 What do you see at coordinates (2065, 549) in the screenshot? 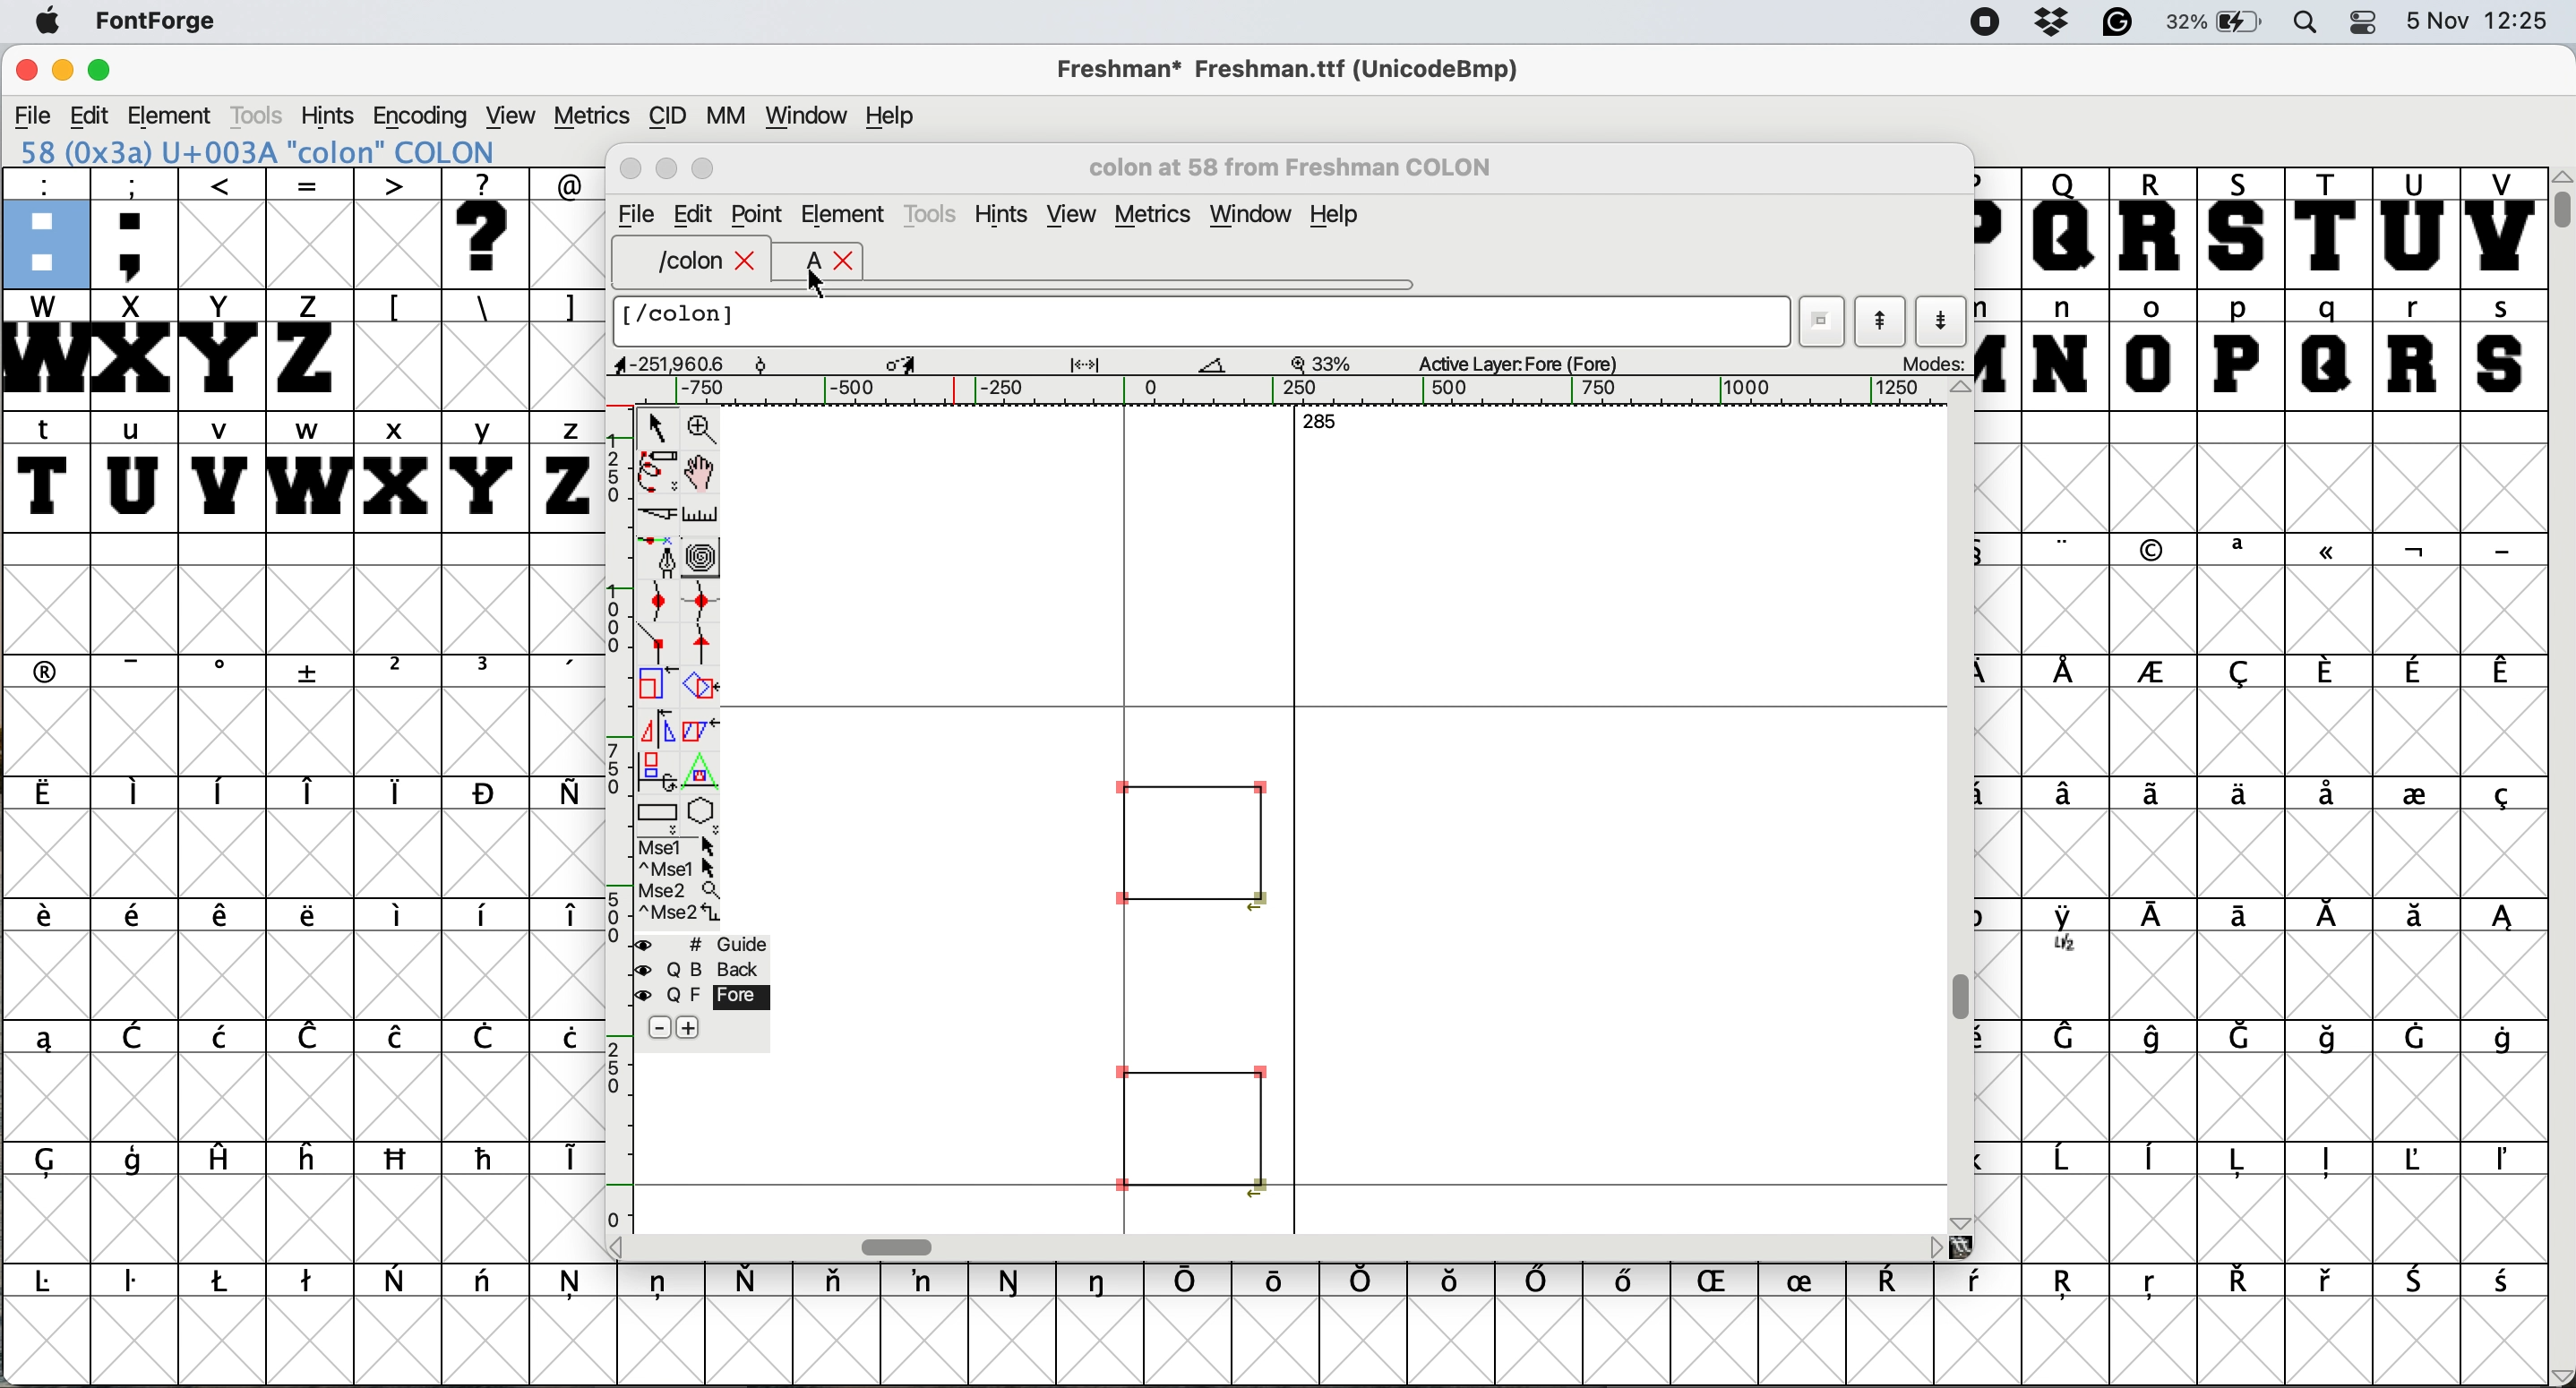
I see `symbol` at bounding box center [2065, 549].